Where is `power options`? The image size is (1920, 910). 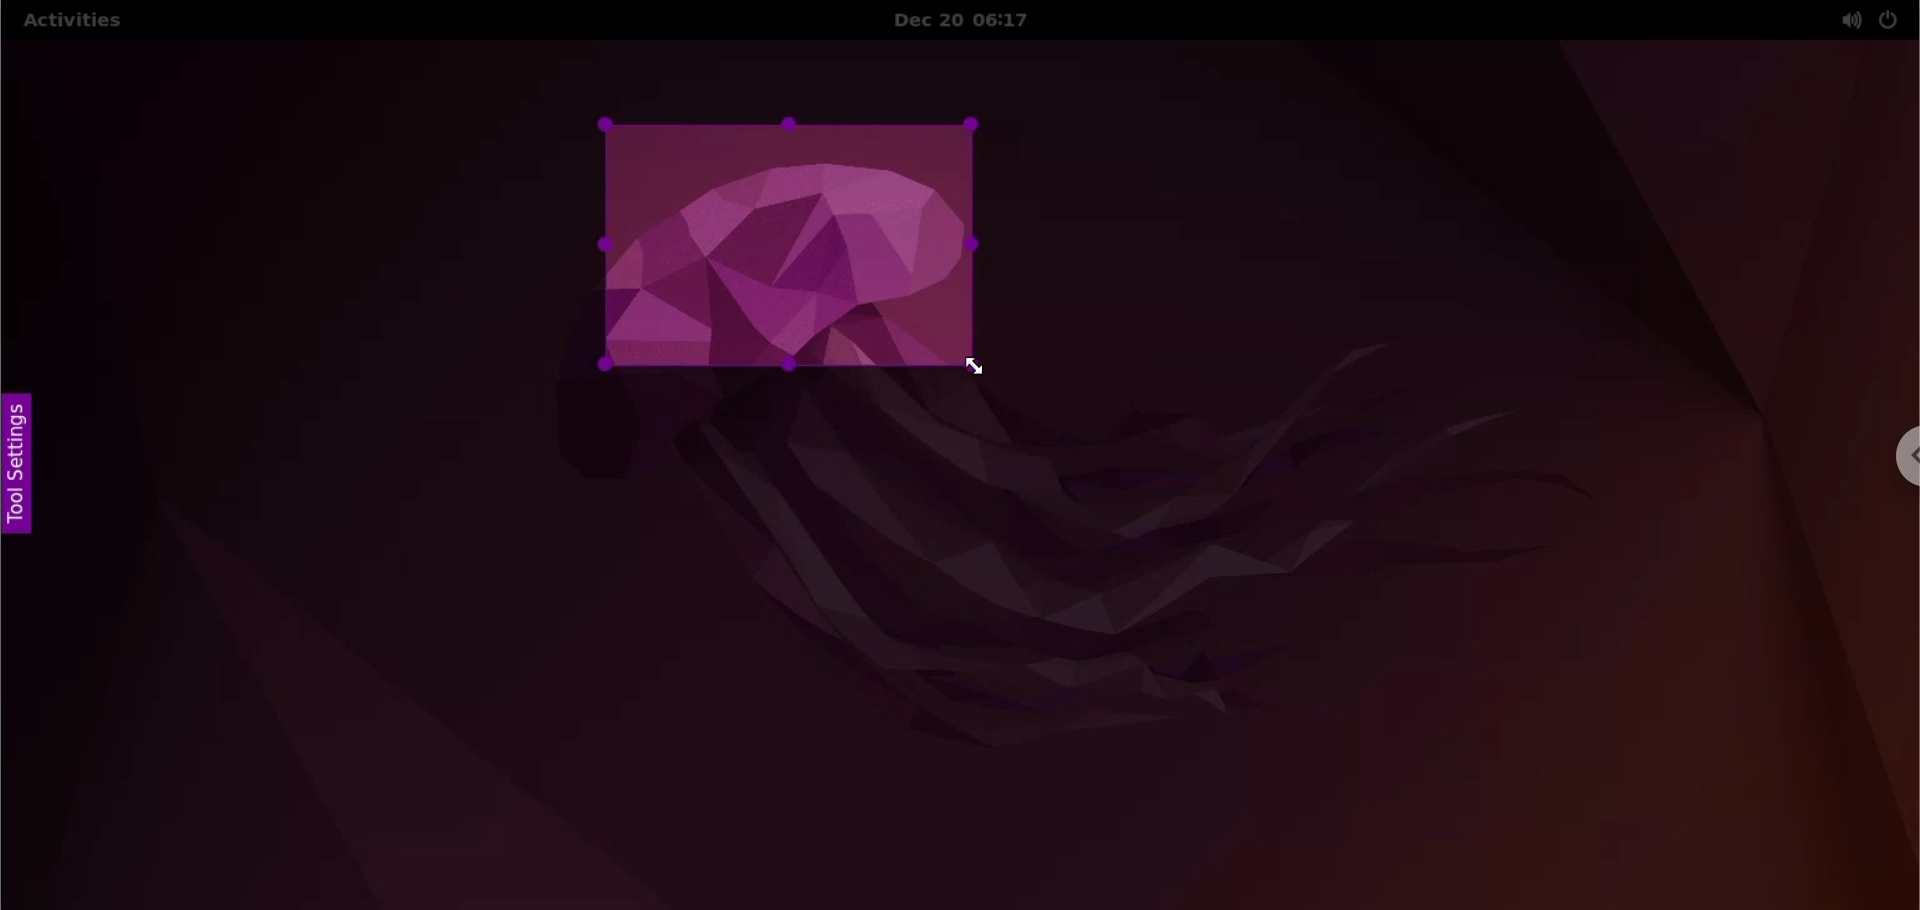 power options is located at coordinates (1889, 19).